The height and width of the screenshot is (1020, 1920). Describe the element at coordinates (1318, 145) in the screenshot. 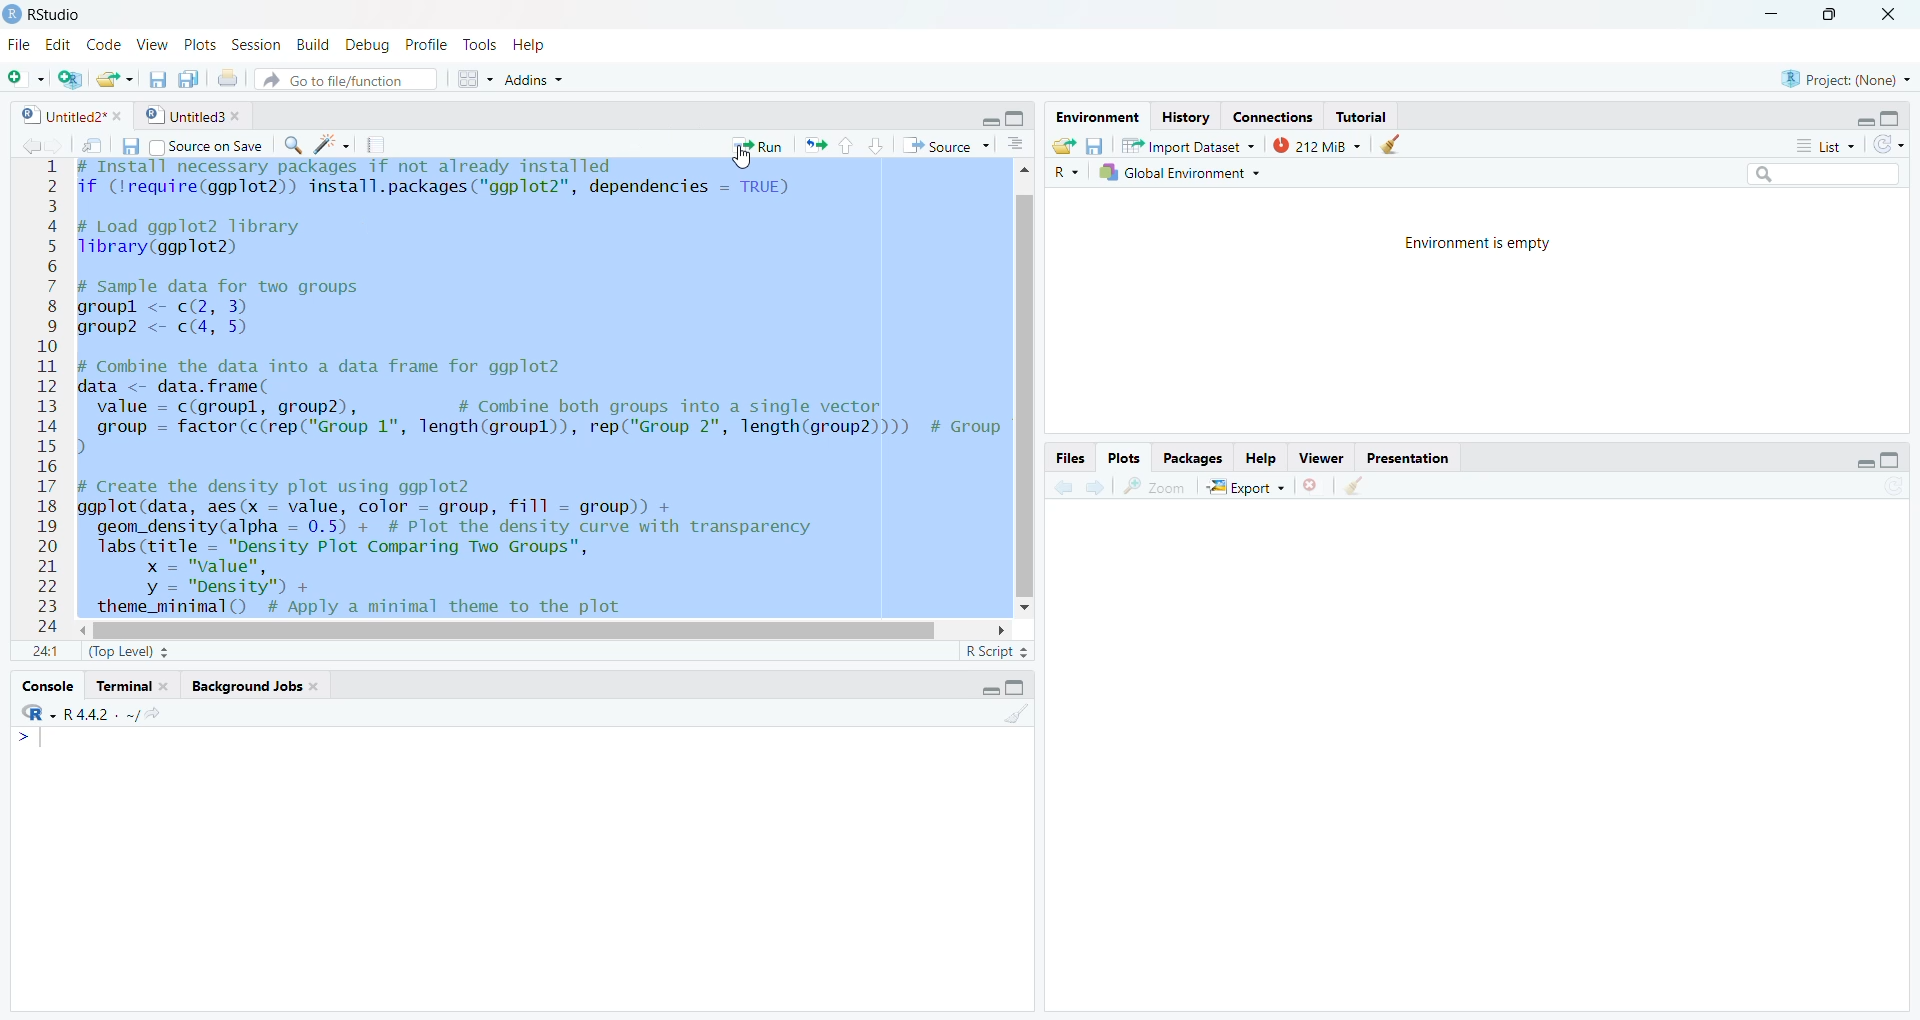

I see `212 MB` at that location.